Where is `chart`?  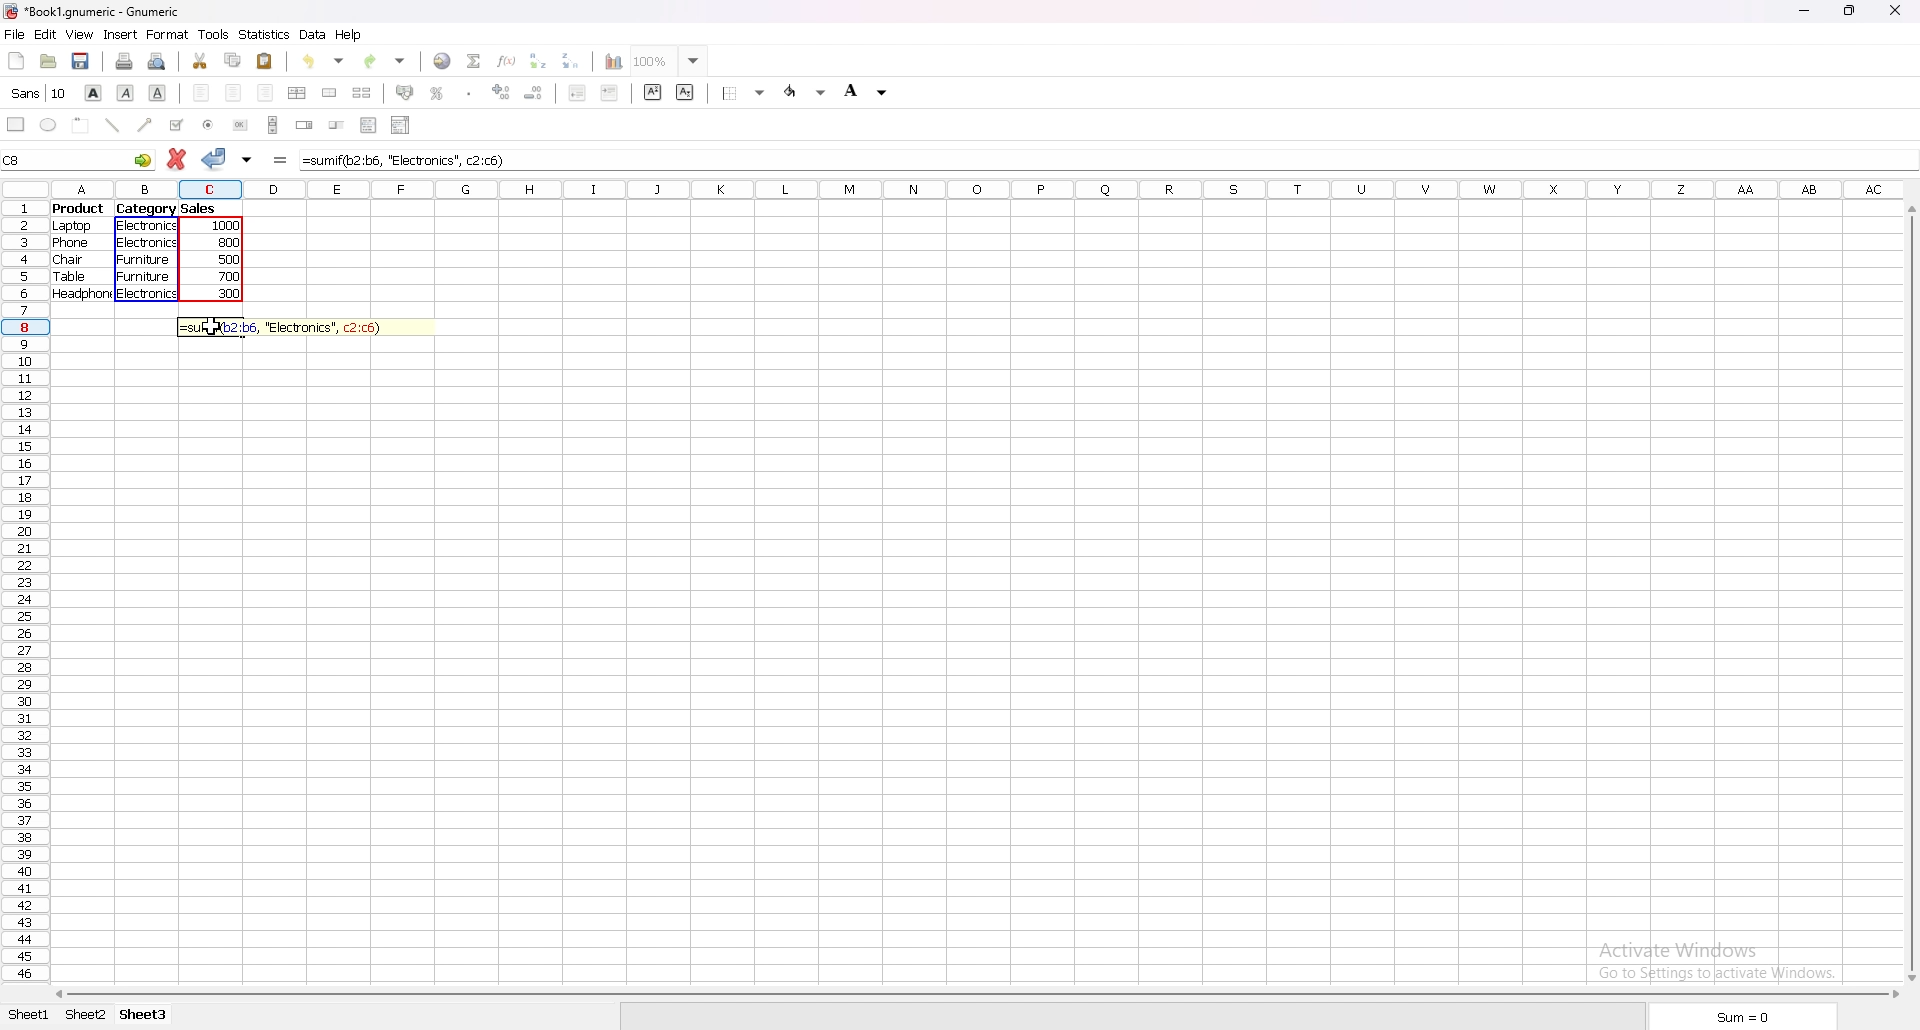
chart is located at coordinates (615, 63).